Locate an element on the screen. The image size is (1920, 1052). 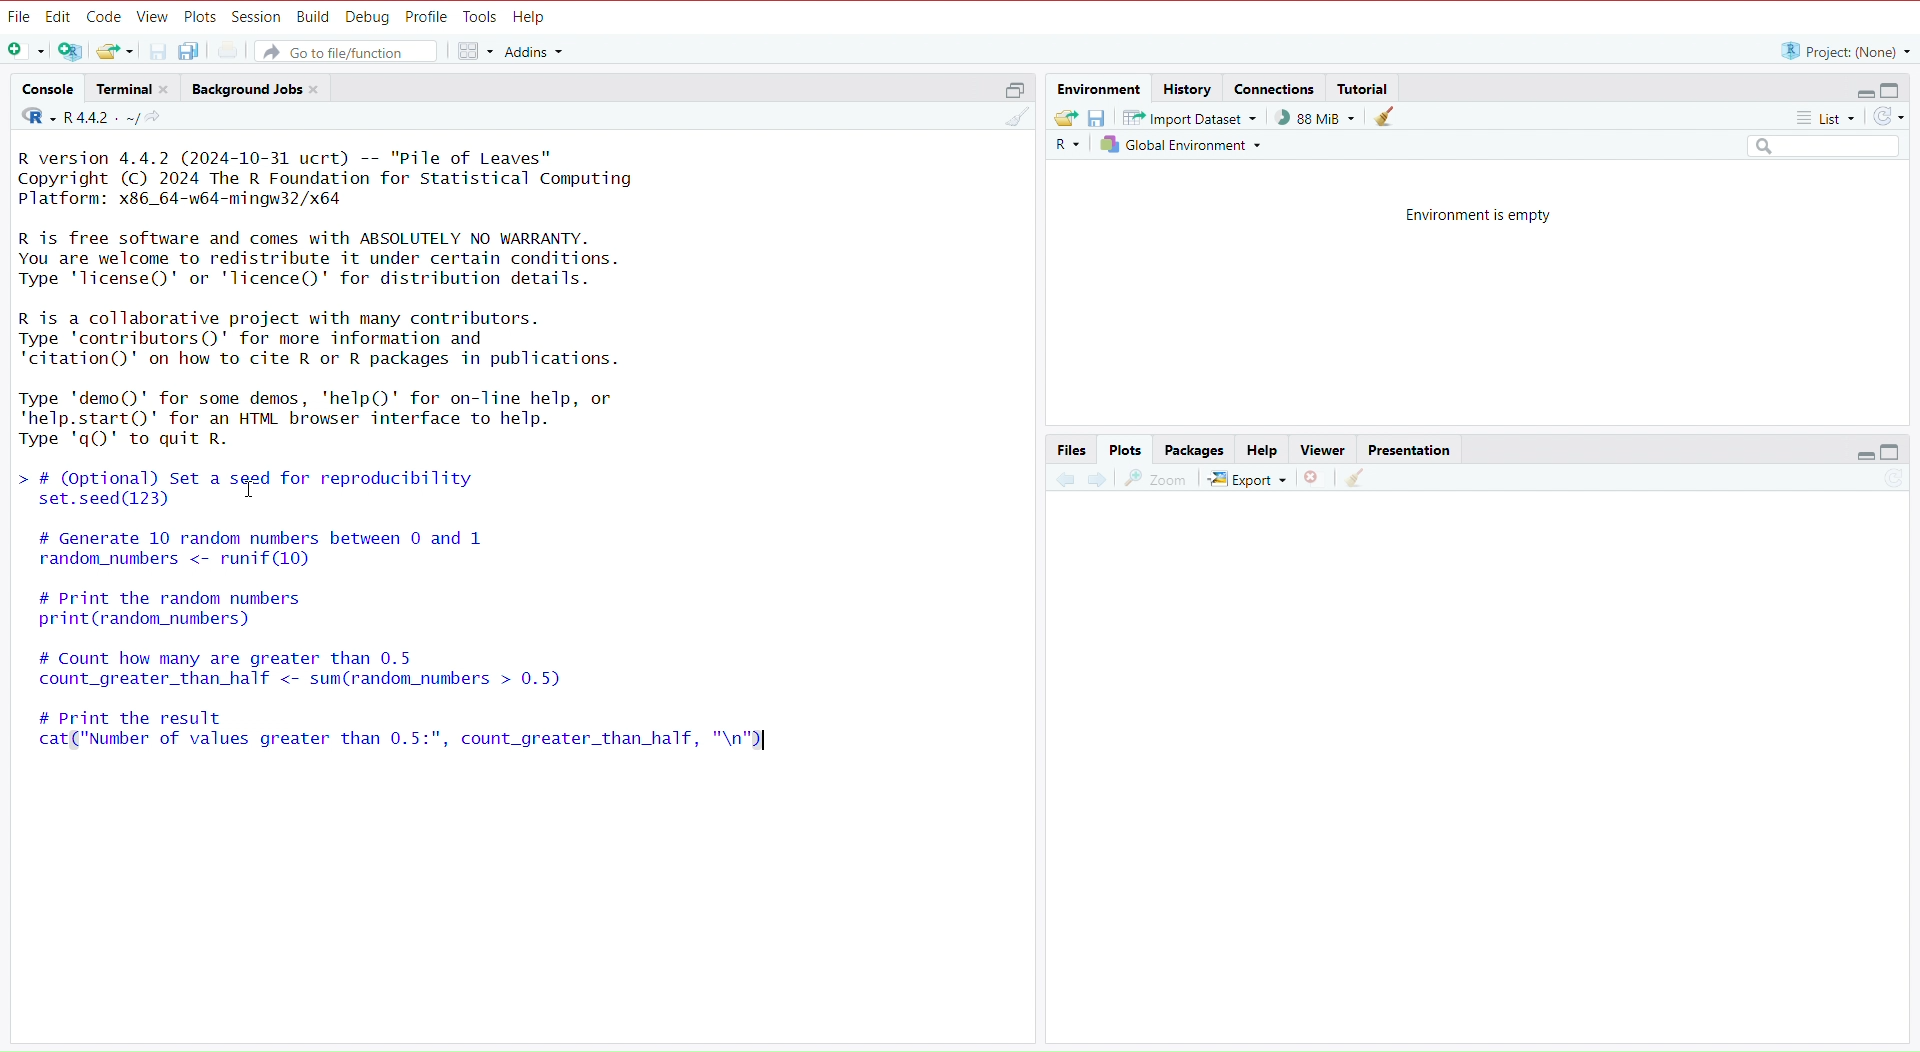
) 88 MiB ~ is located at coordinates (1309, 118).